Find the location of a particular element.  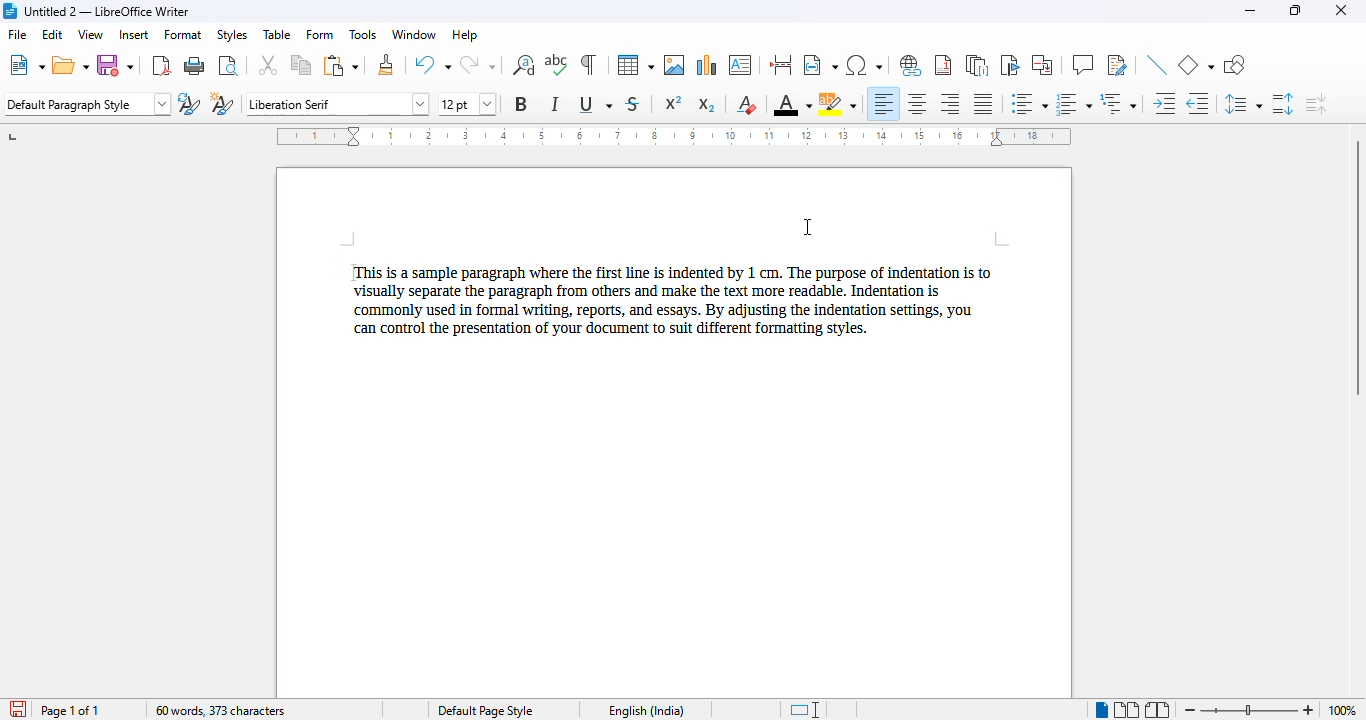

zoom slider is located at coordinates (1252, 709).